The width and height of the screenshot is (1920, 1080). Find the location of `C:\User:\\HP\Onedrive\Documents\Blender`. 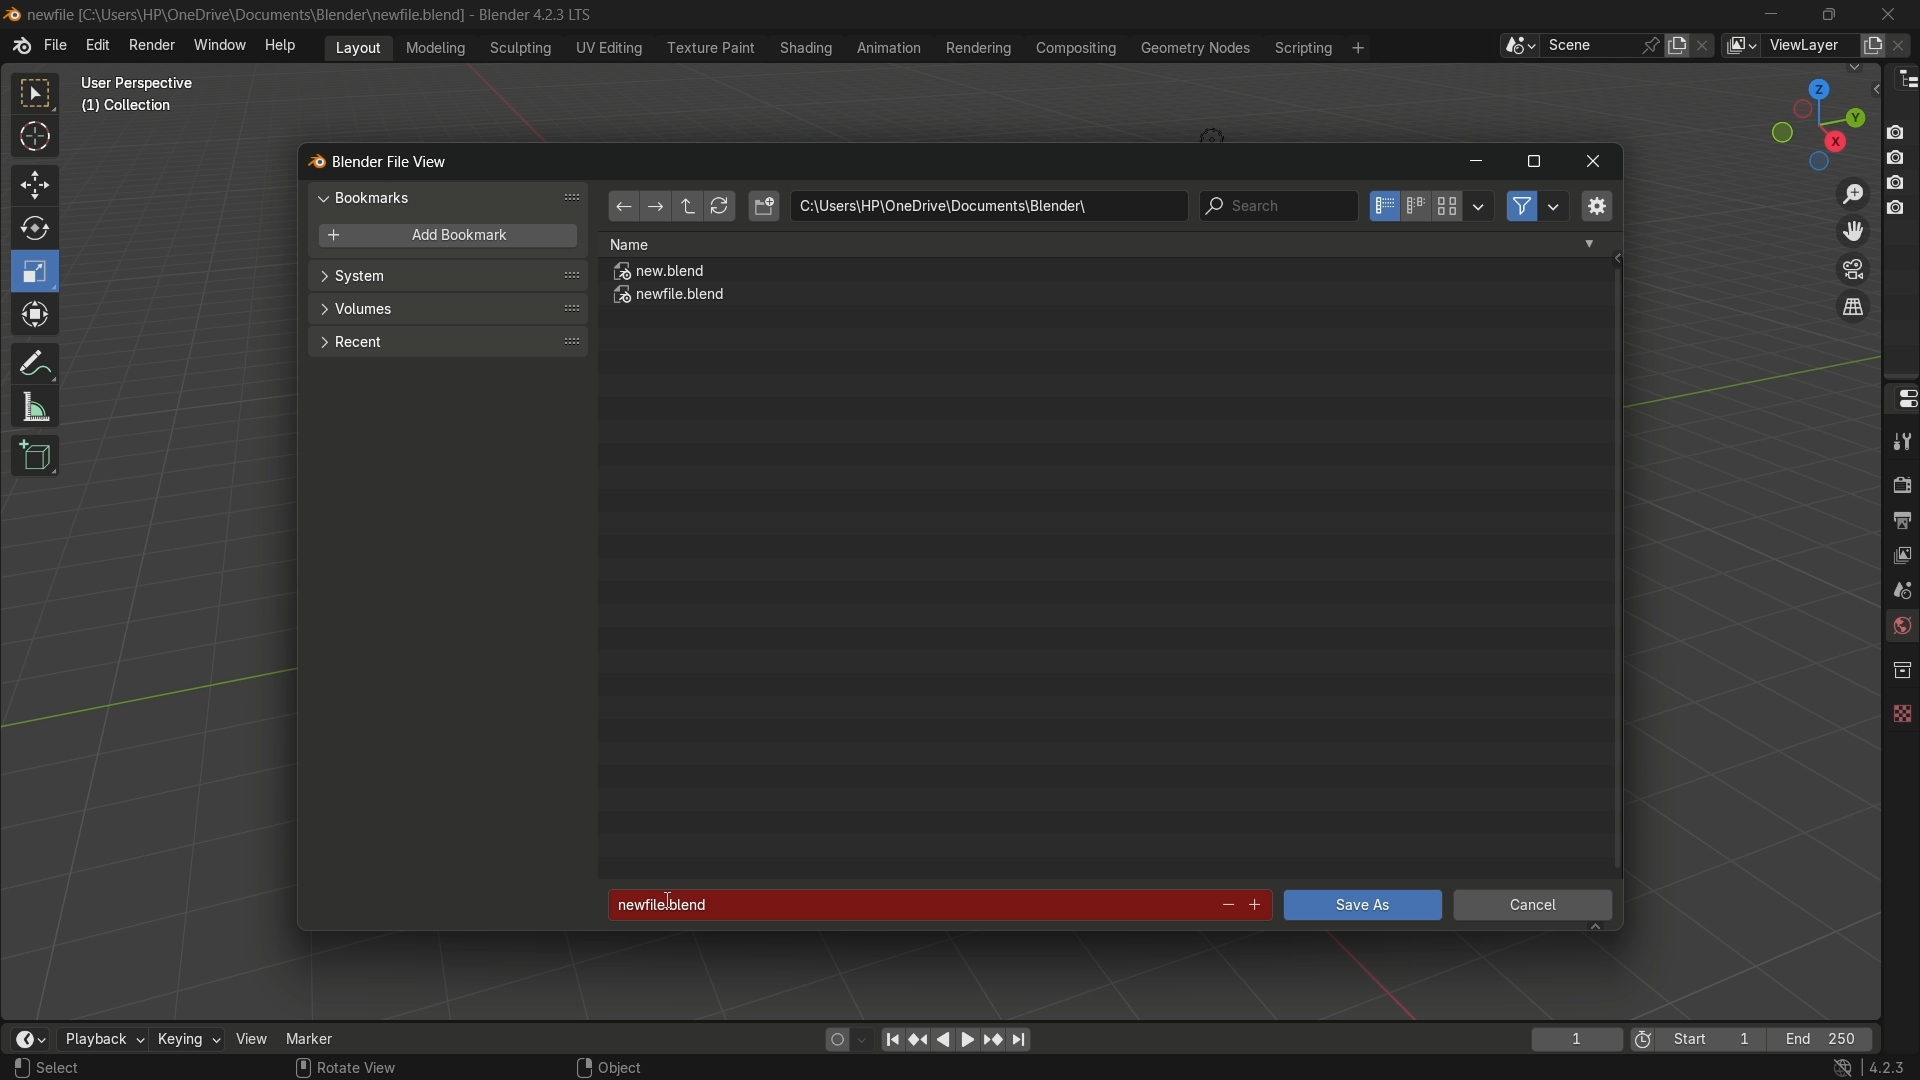

C:\User:\\HP\Onedrive\Documents\Blender is located at coordinates (246, 15).